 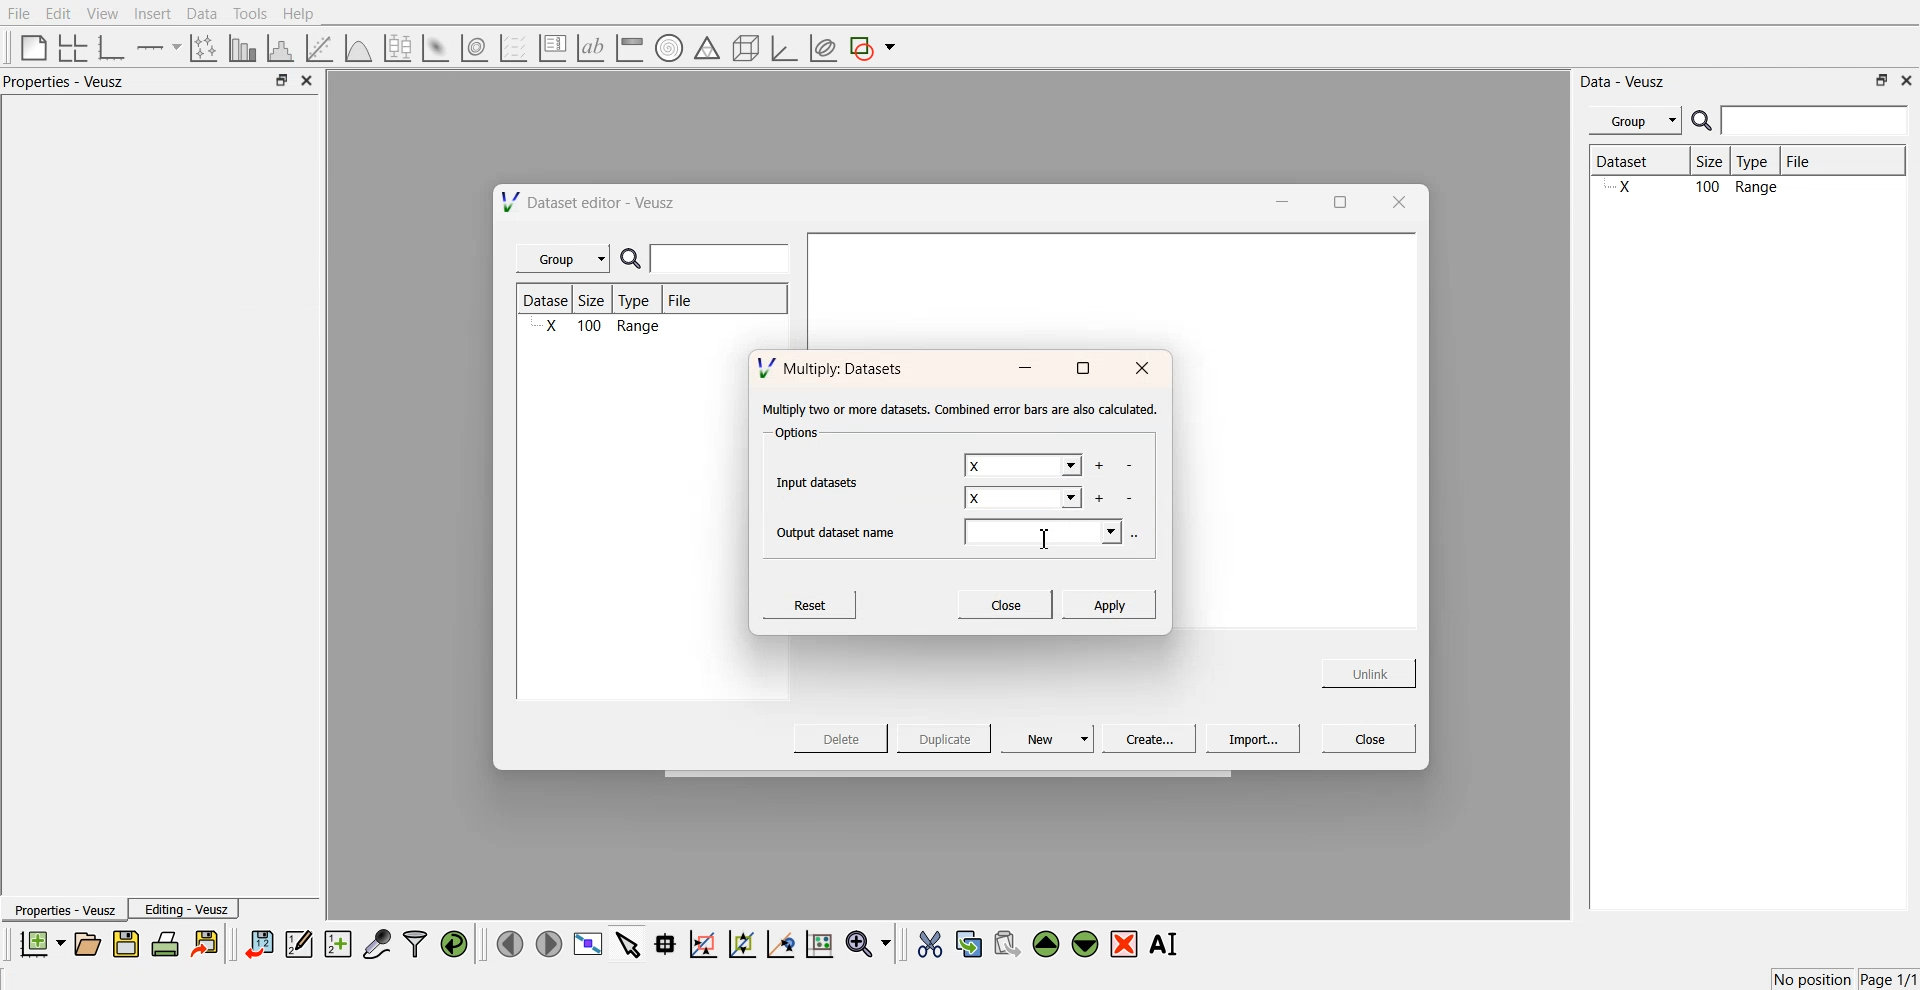 What do you see at coordinates (783, 49) in the screenshot?
I see `3d graph` at bounding box center [783, 49].